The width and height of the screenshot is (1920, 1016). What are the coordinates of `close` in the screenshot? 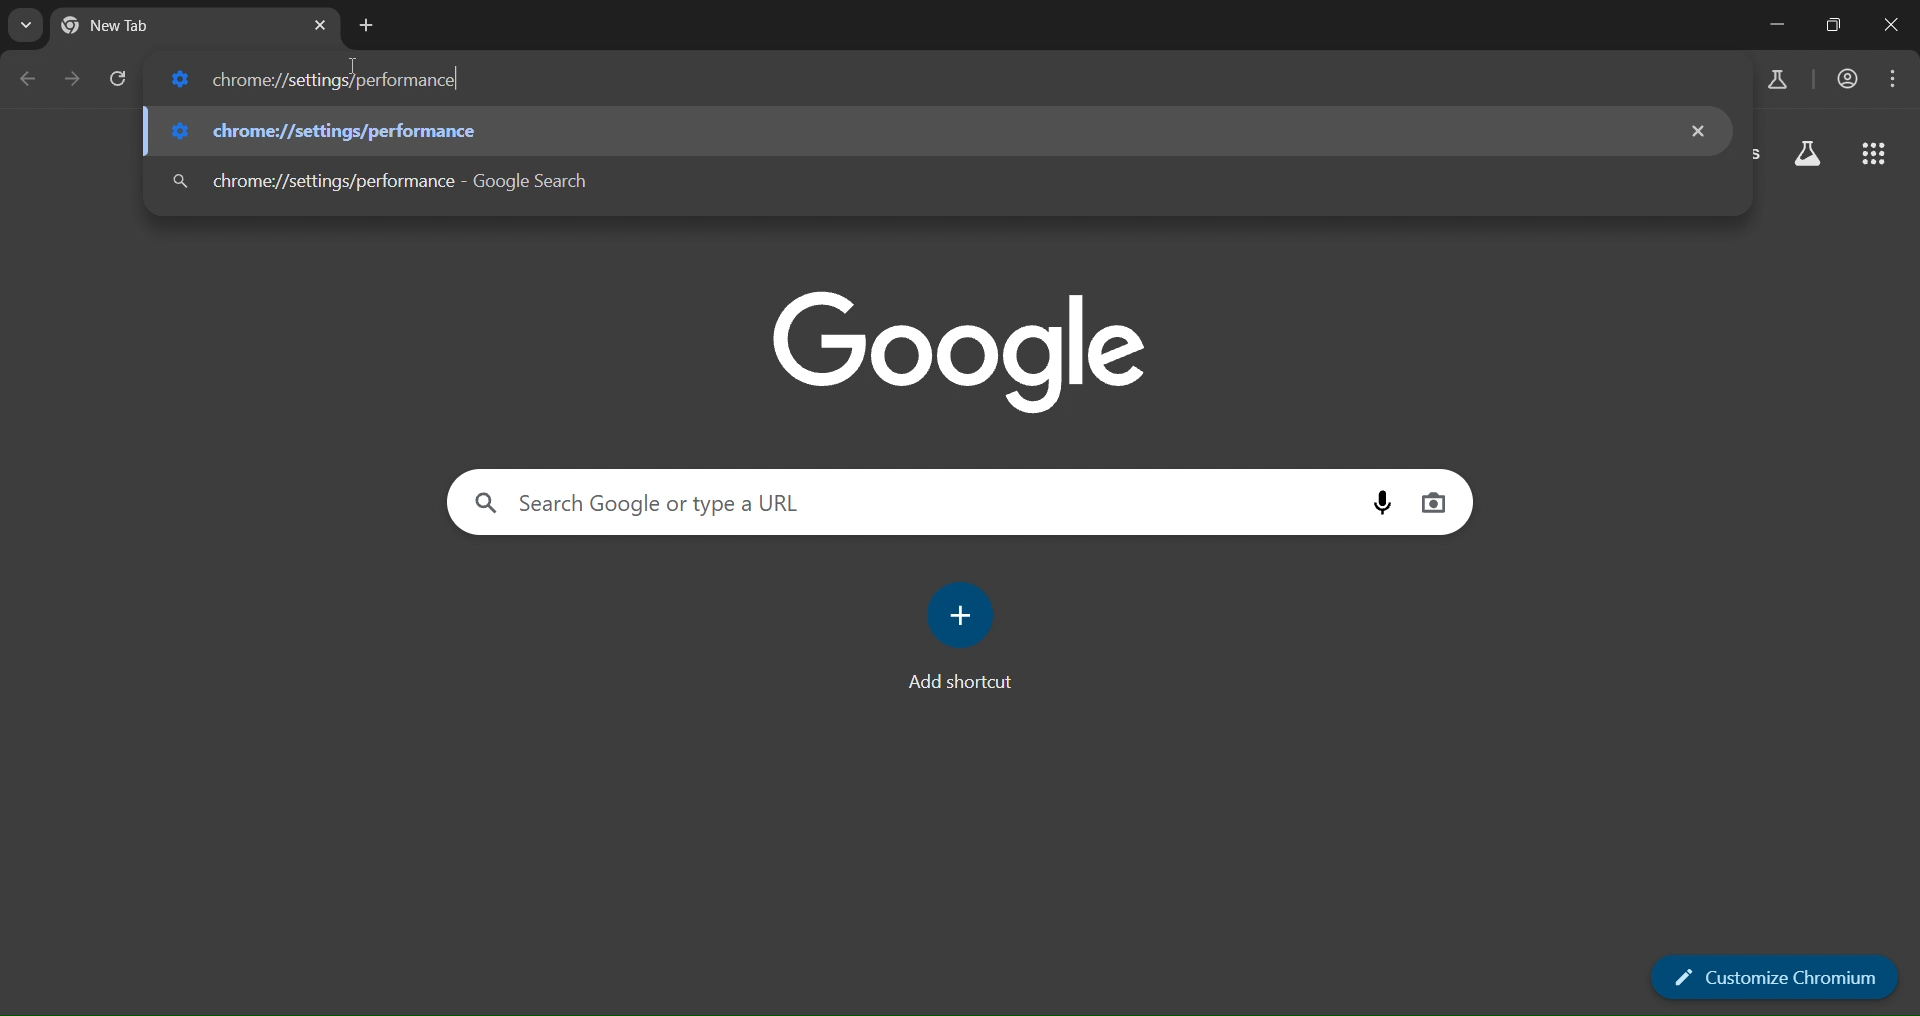 It's located at (1892, 25).